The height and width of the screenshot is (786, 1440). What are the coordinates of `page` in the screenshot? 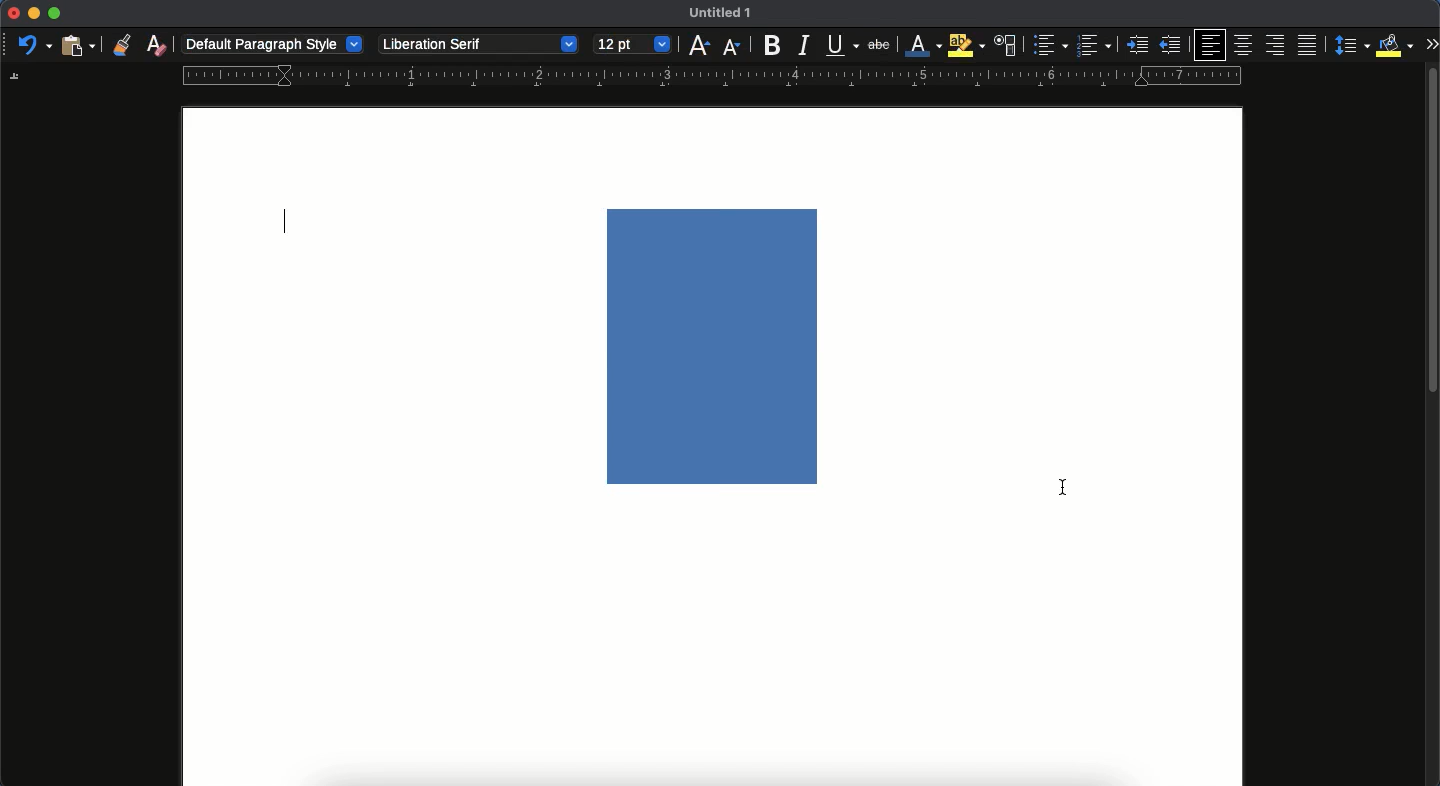 It's located at (713, 659).